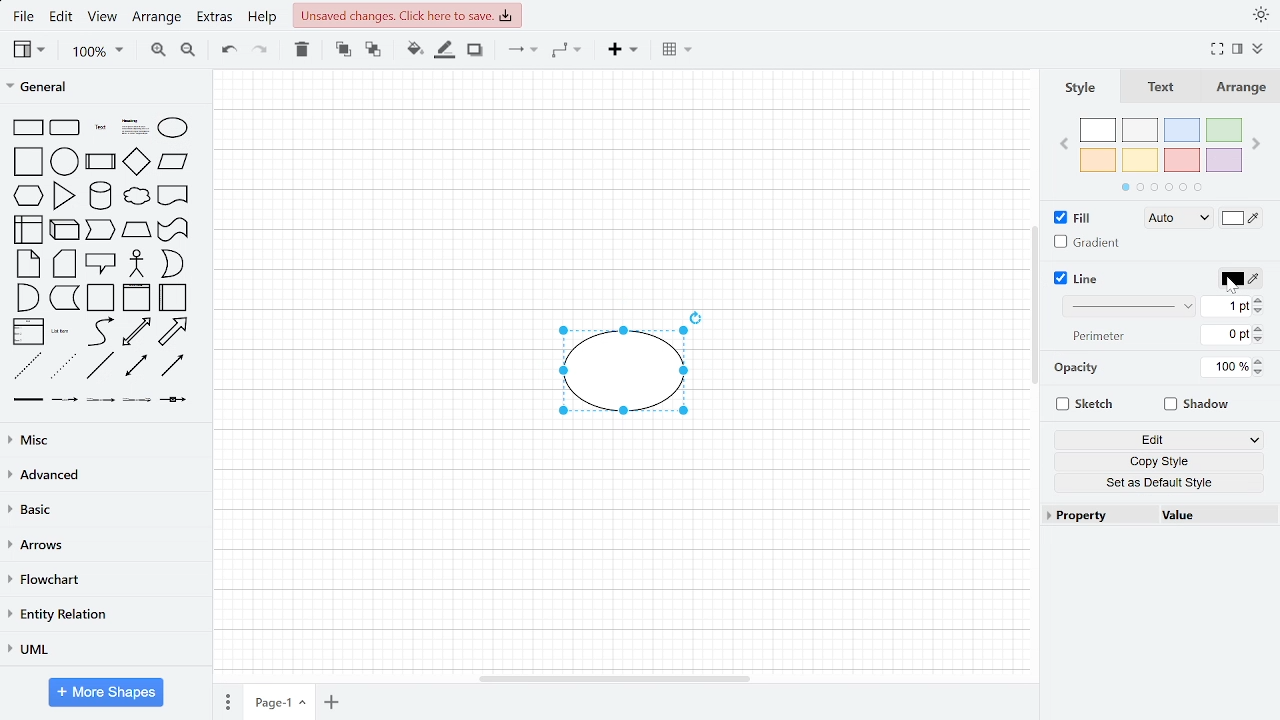 The image size is (1280, 720). I want to click on horizontal container, so click(172, 299).